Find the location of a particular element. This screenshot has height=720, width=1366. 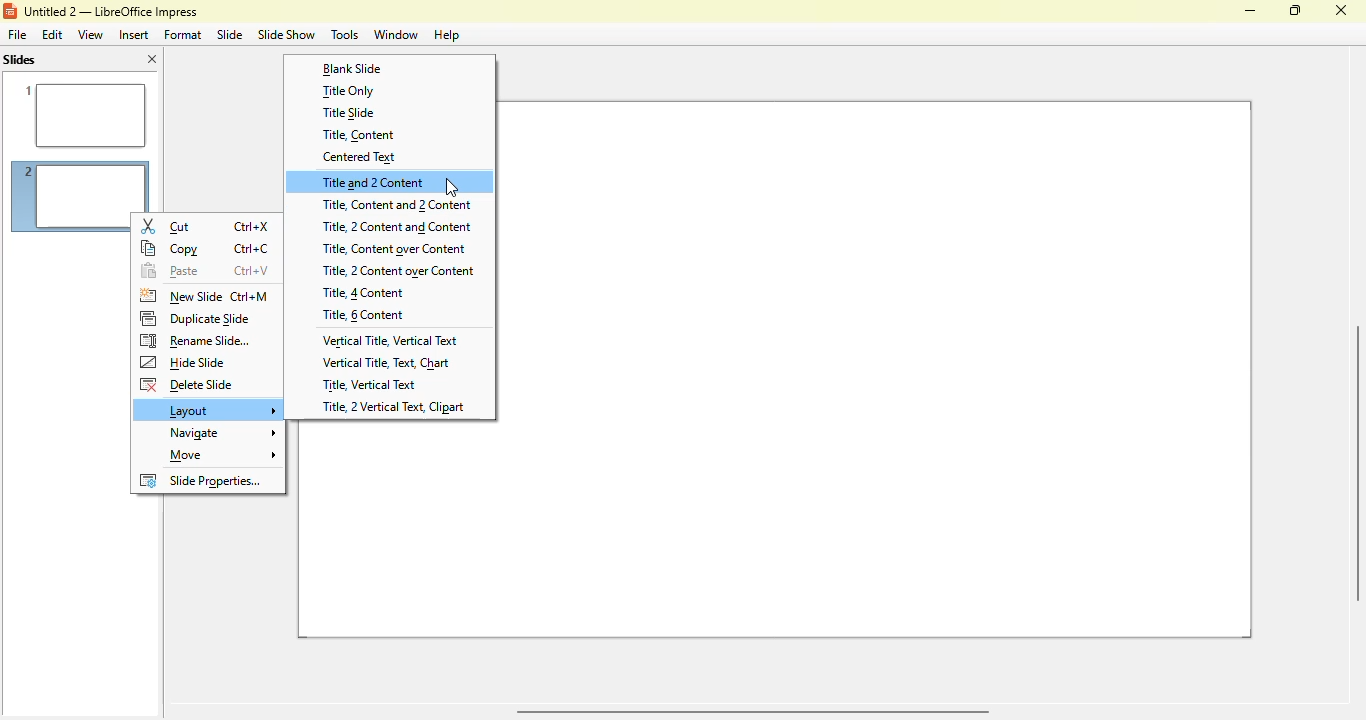

slide show is located at coordinates (285, 34).